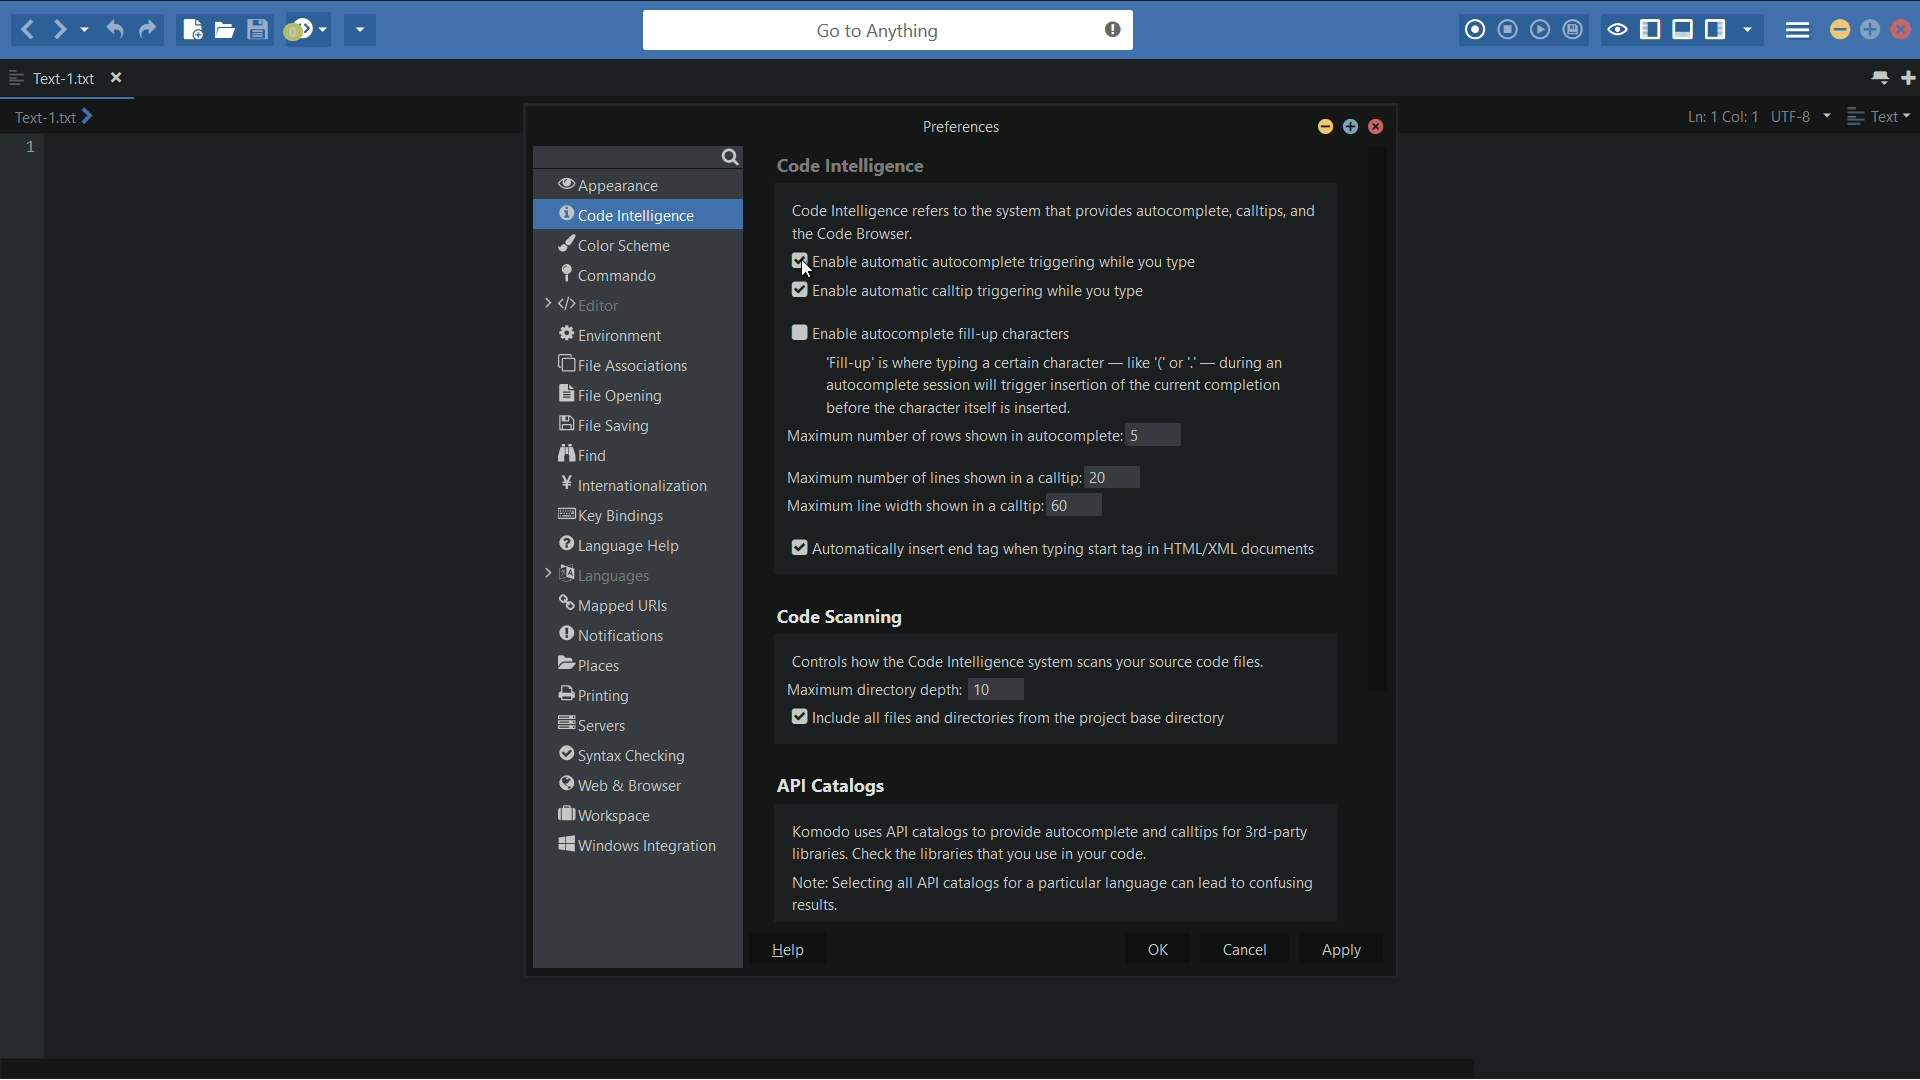 This screenshot has height=1080, width=1920. Describe the element at coordinates (603, 815) in the screenshot. I see `workspace` at that location.